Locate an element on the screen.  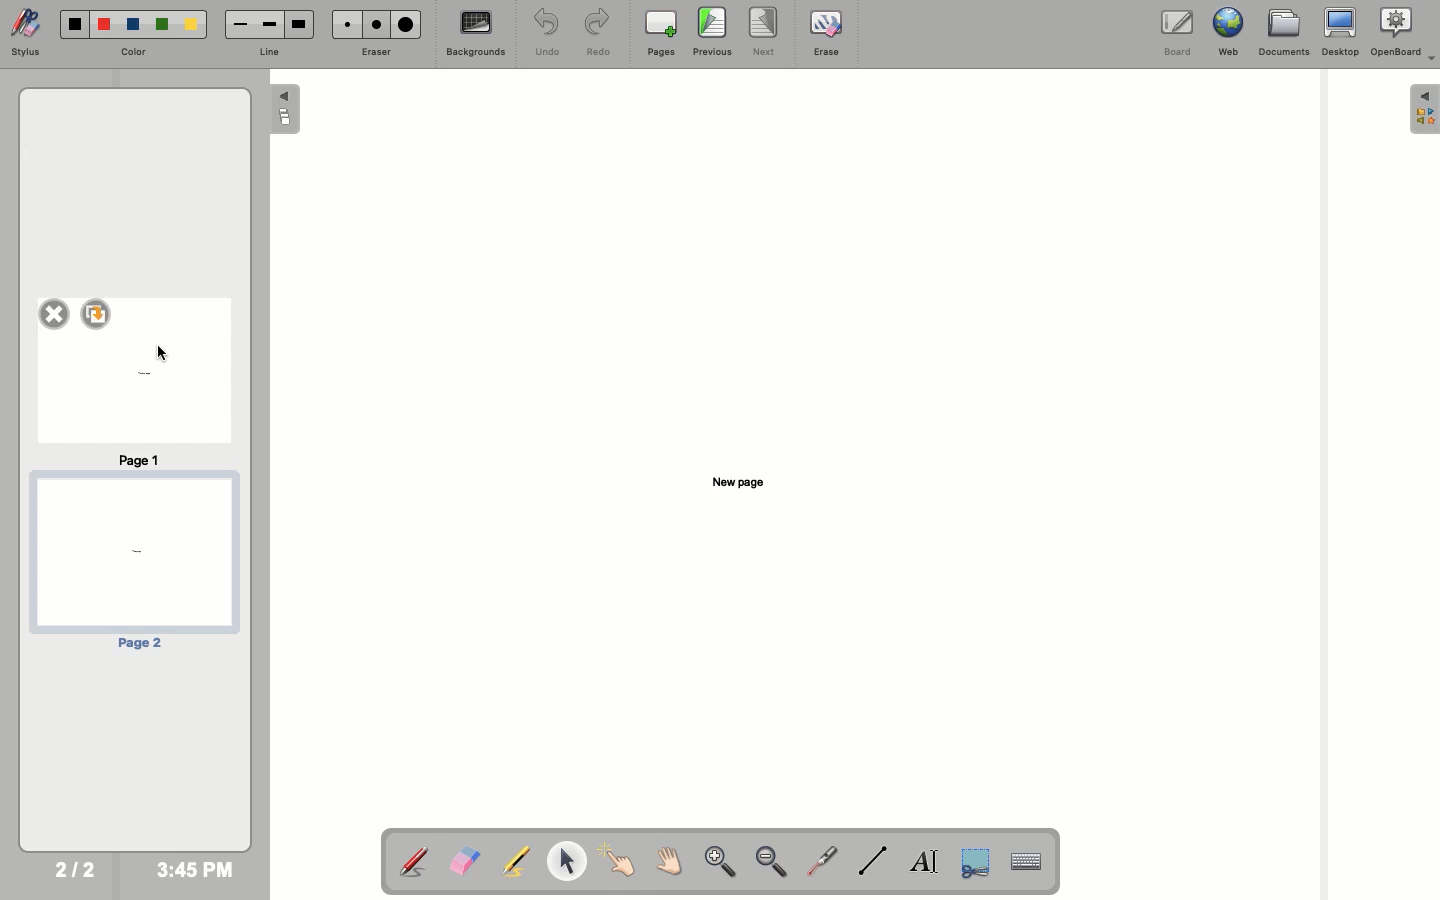
Backgrounds is located at coordinates (477, 33).